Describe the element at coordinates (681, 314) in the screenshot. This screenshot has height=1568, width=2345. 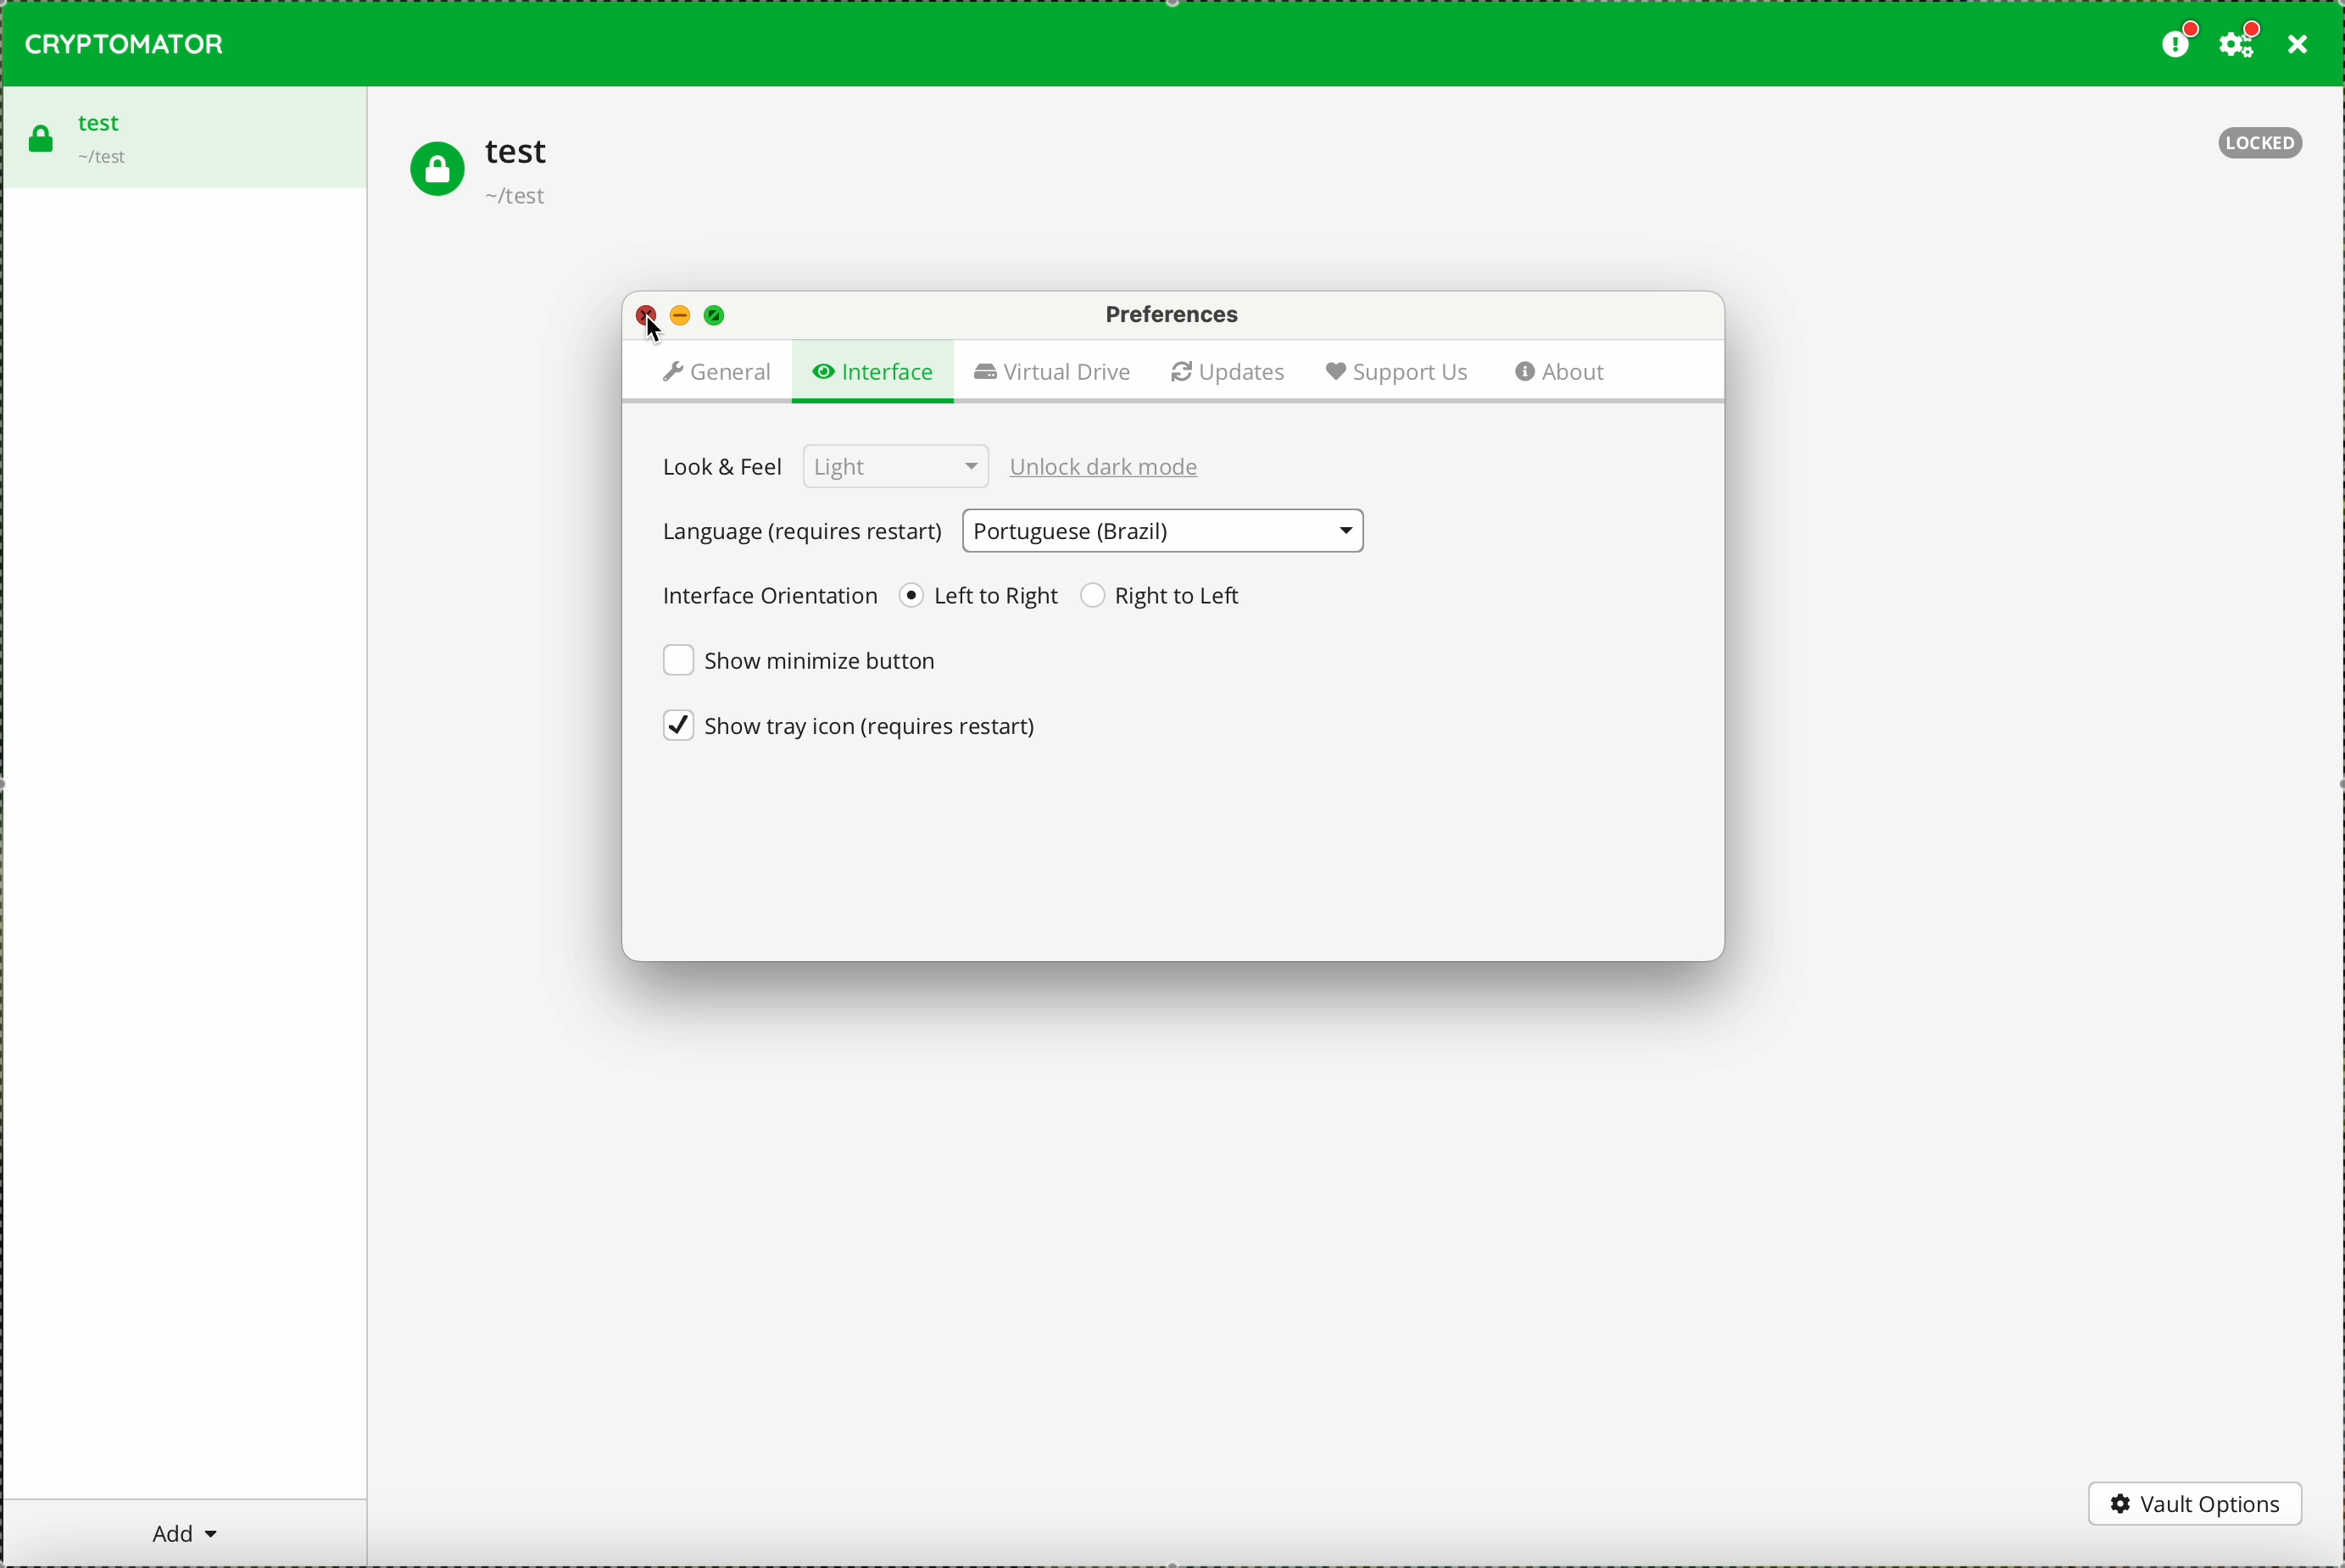
I see `minimize` at that location.